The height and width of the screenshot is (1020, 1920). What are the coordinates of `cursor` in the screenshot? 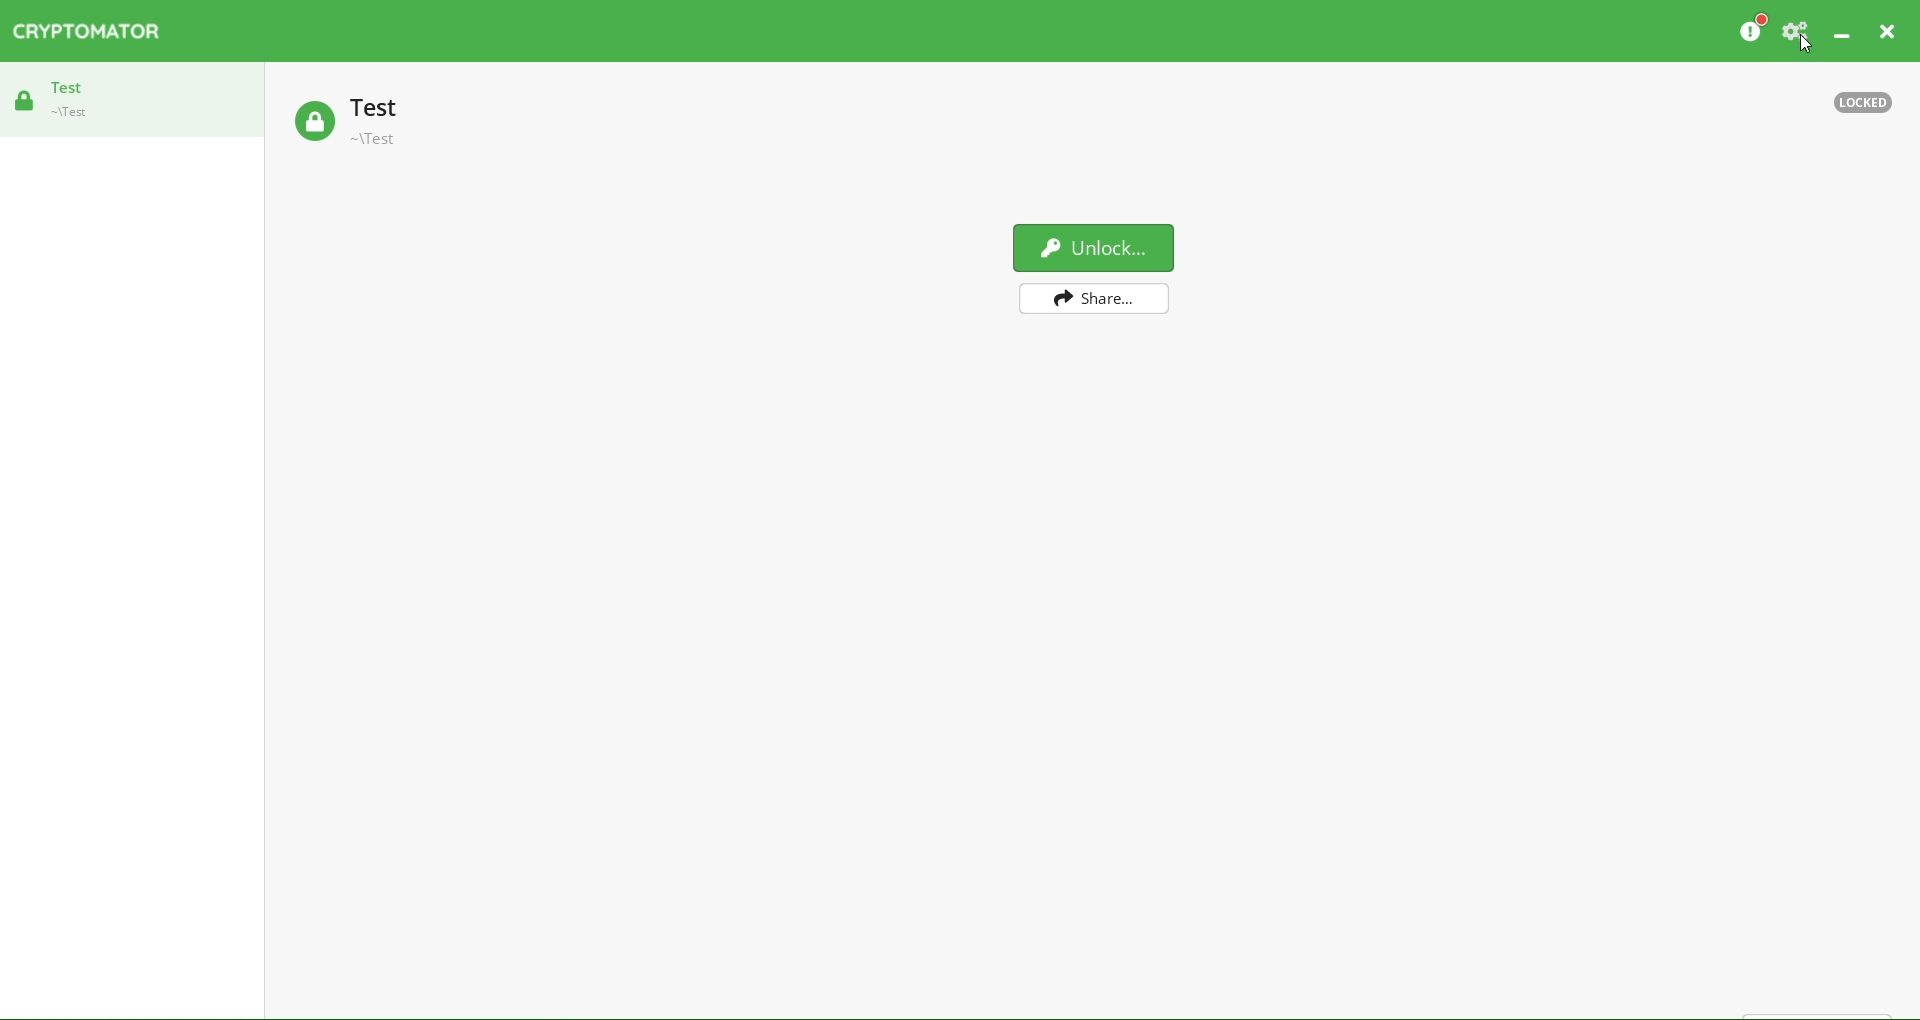 It's located at (1810, 48).